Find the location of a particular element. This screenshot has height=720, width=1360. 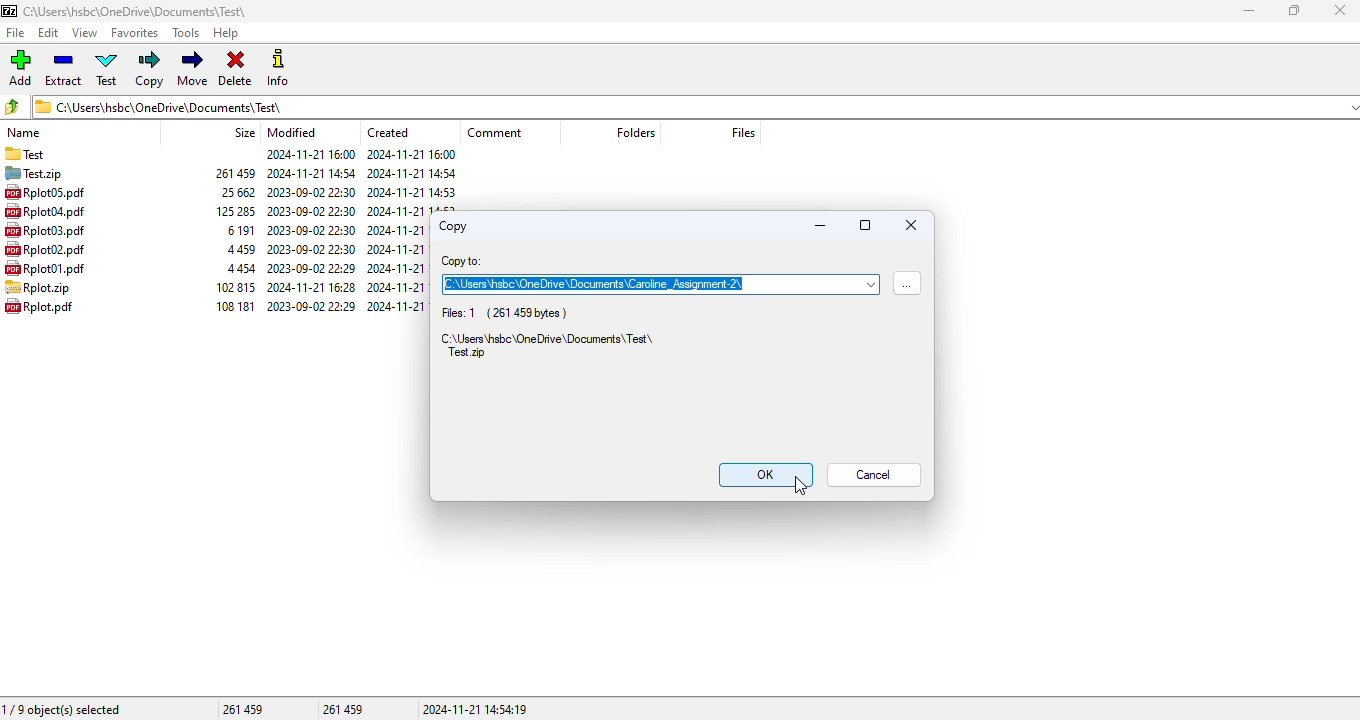

modified date & time is located at coordinates (311, 287).